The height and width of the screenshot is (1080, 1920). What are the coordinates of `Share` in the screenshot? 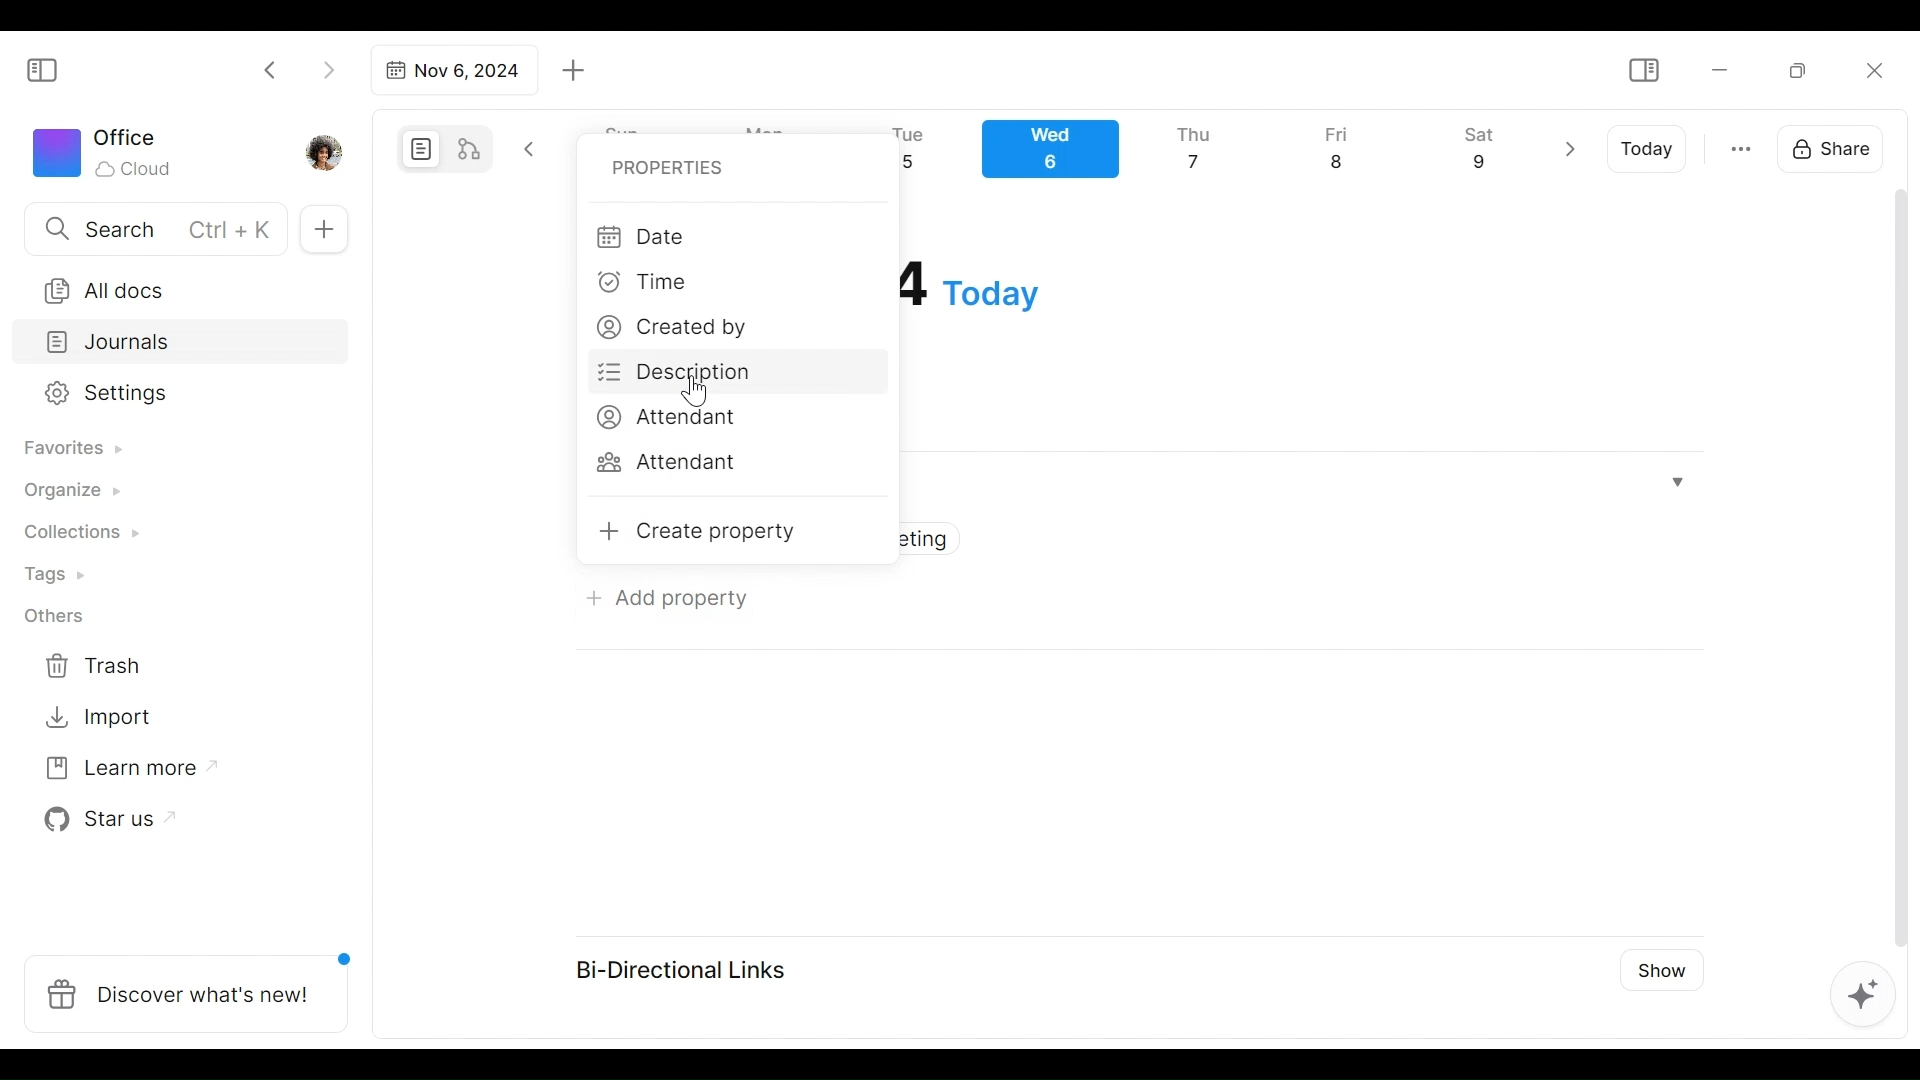 It's located at (1837, 146).